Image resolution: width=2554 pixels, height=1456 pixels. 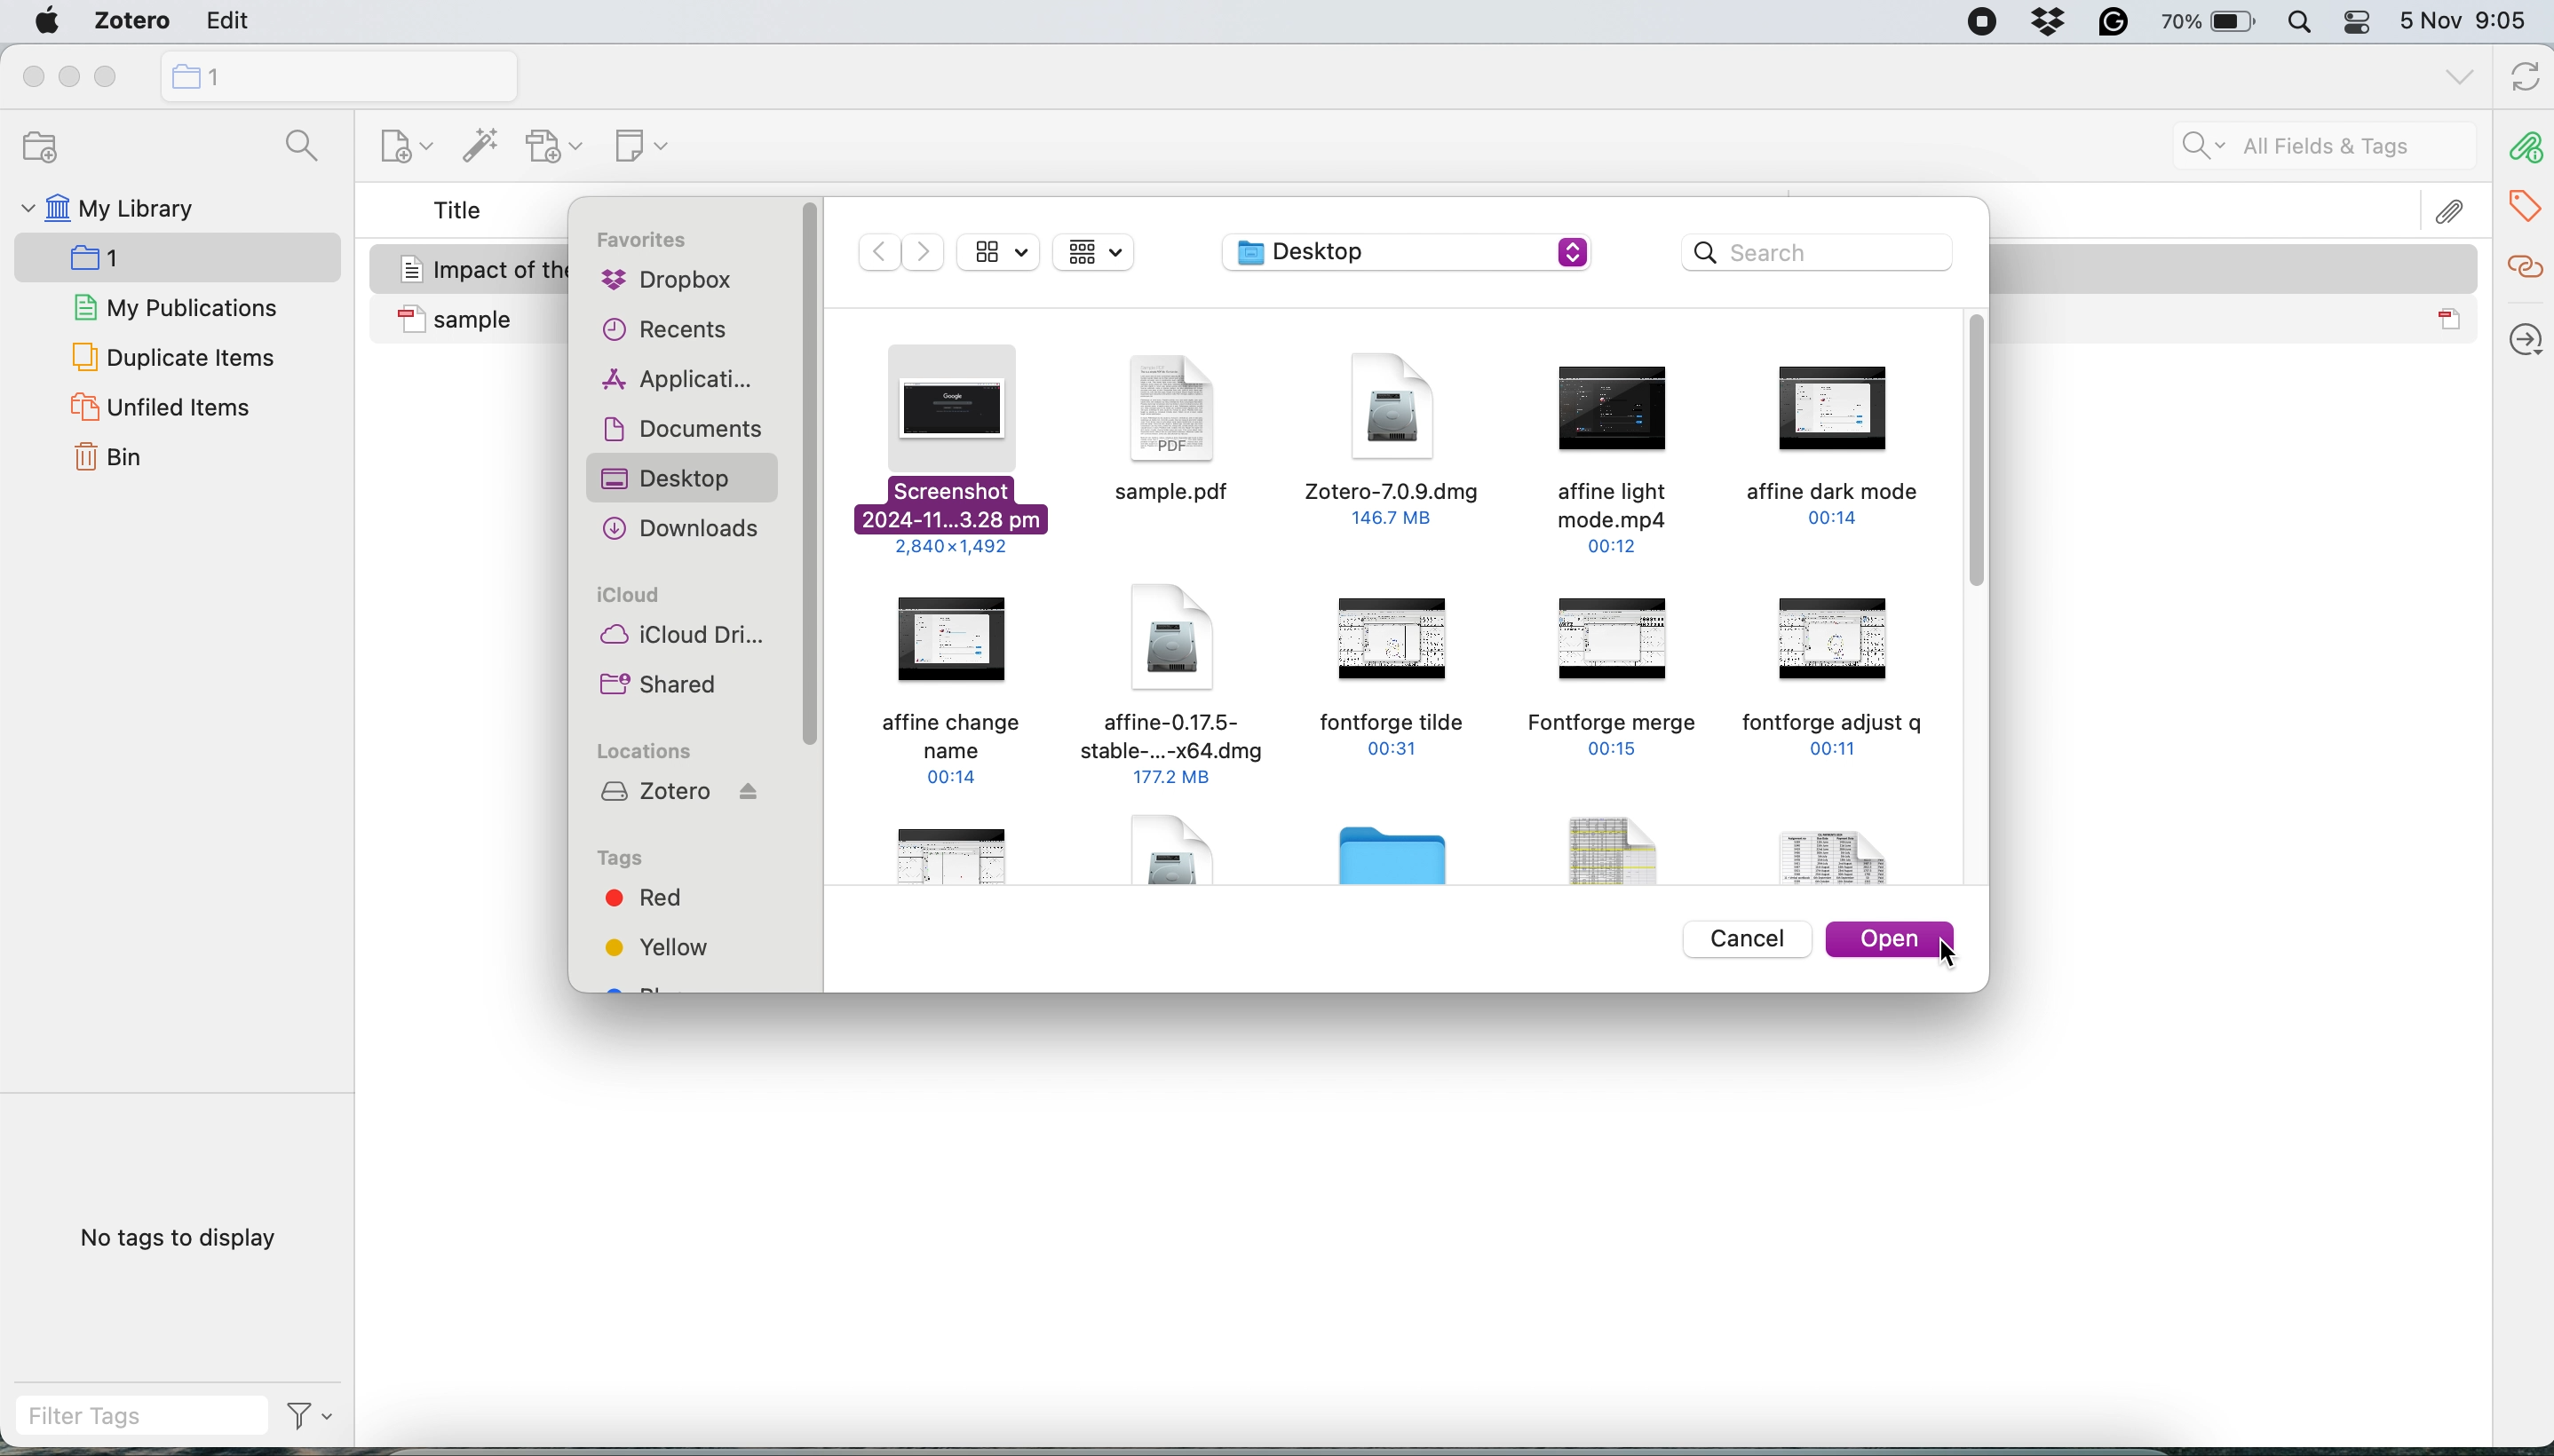 I want to click on icloud, so click(x=629, y=598).